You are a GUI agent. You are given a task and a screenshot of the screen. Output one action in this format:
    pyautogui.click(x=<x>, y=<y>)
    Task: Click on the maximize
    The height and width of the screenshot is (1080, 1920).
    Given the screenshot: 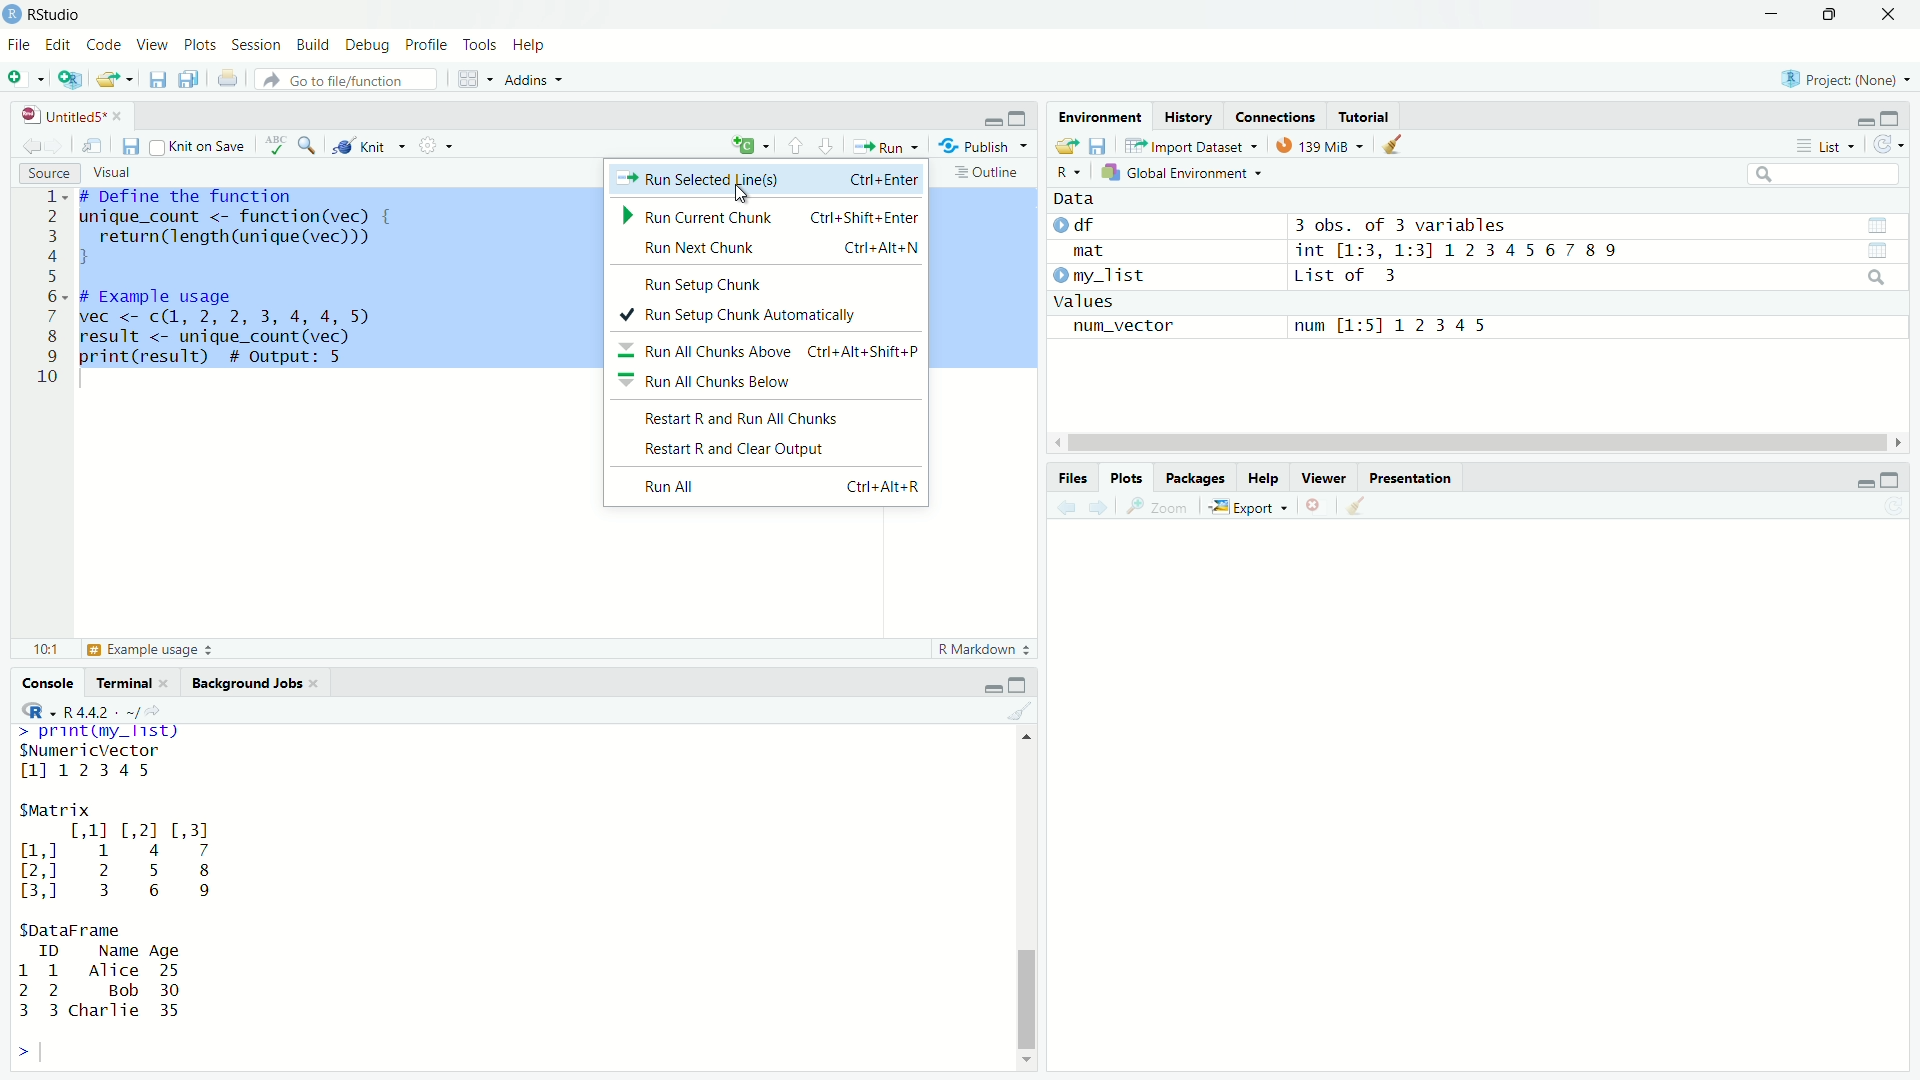 What is the action you would take?
    pyautogui.click(x=1832, y=15)
    